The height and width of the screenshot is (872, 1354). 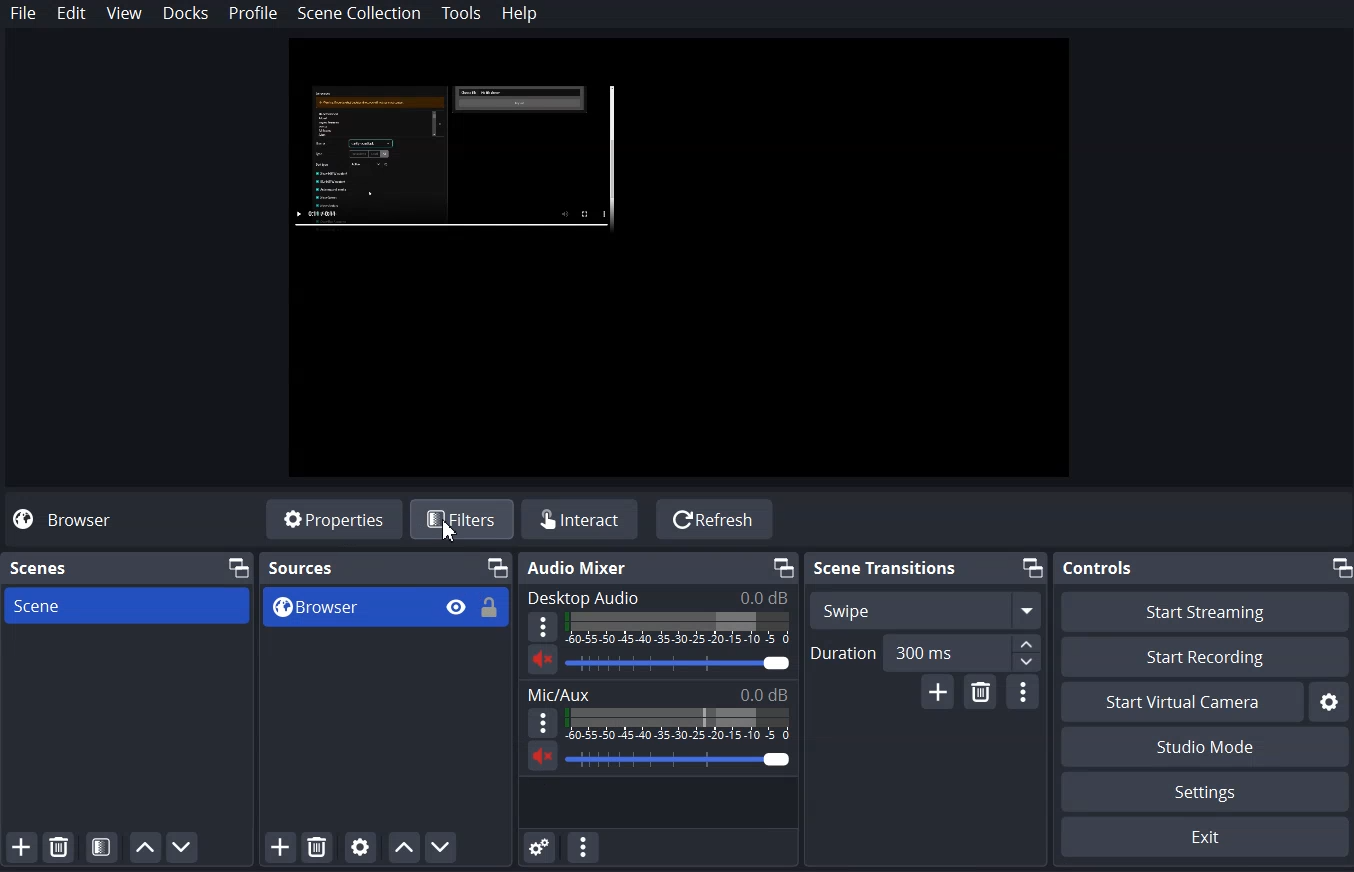 I want to click on View, so click(x=124, y=13).